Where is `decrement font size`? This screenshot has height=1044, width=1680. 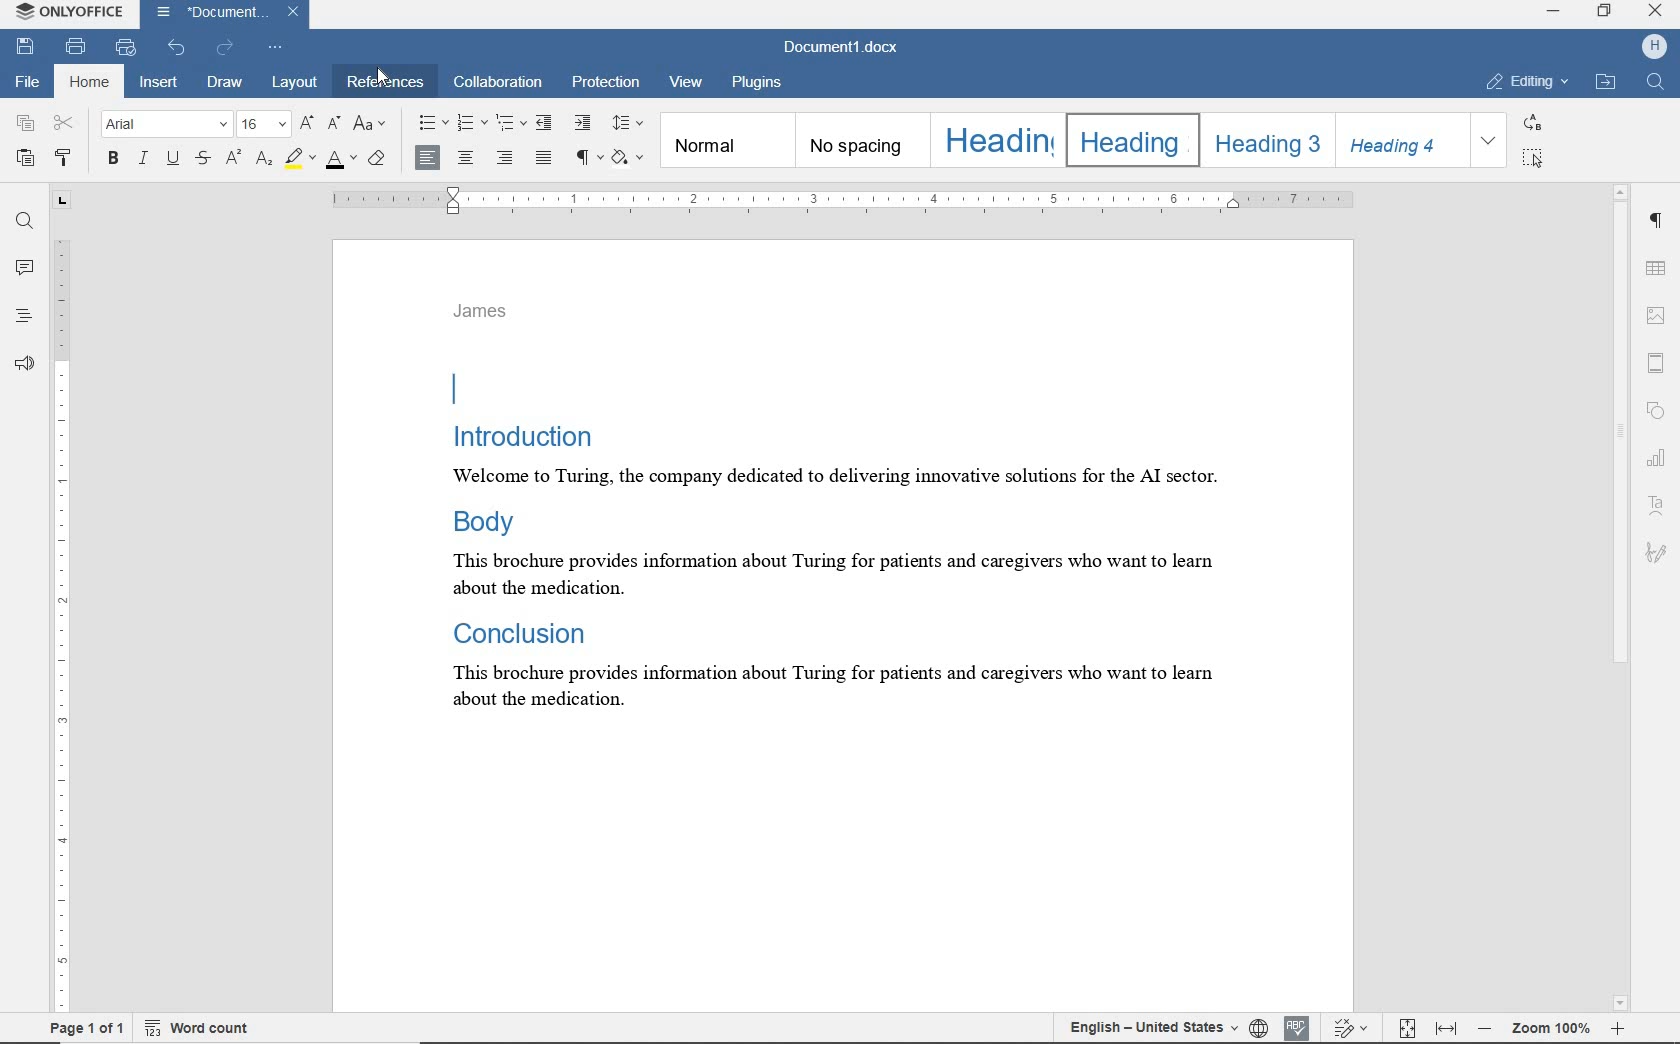 decrement font size is located at coordinates (334, 125).